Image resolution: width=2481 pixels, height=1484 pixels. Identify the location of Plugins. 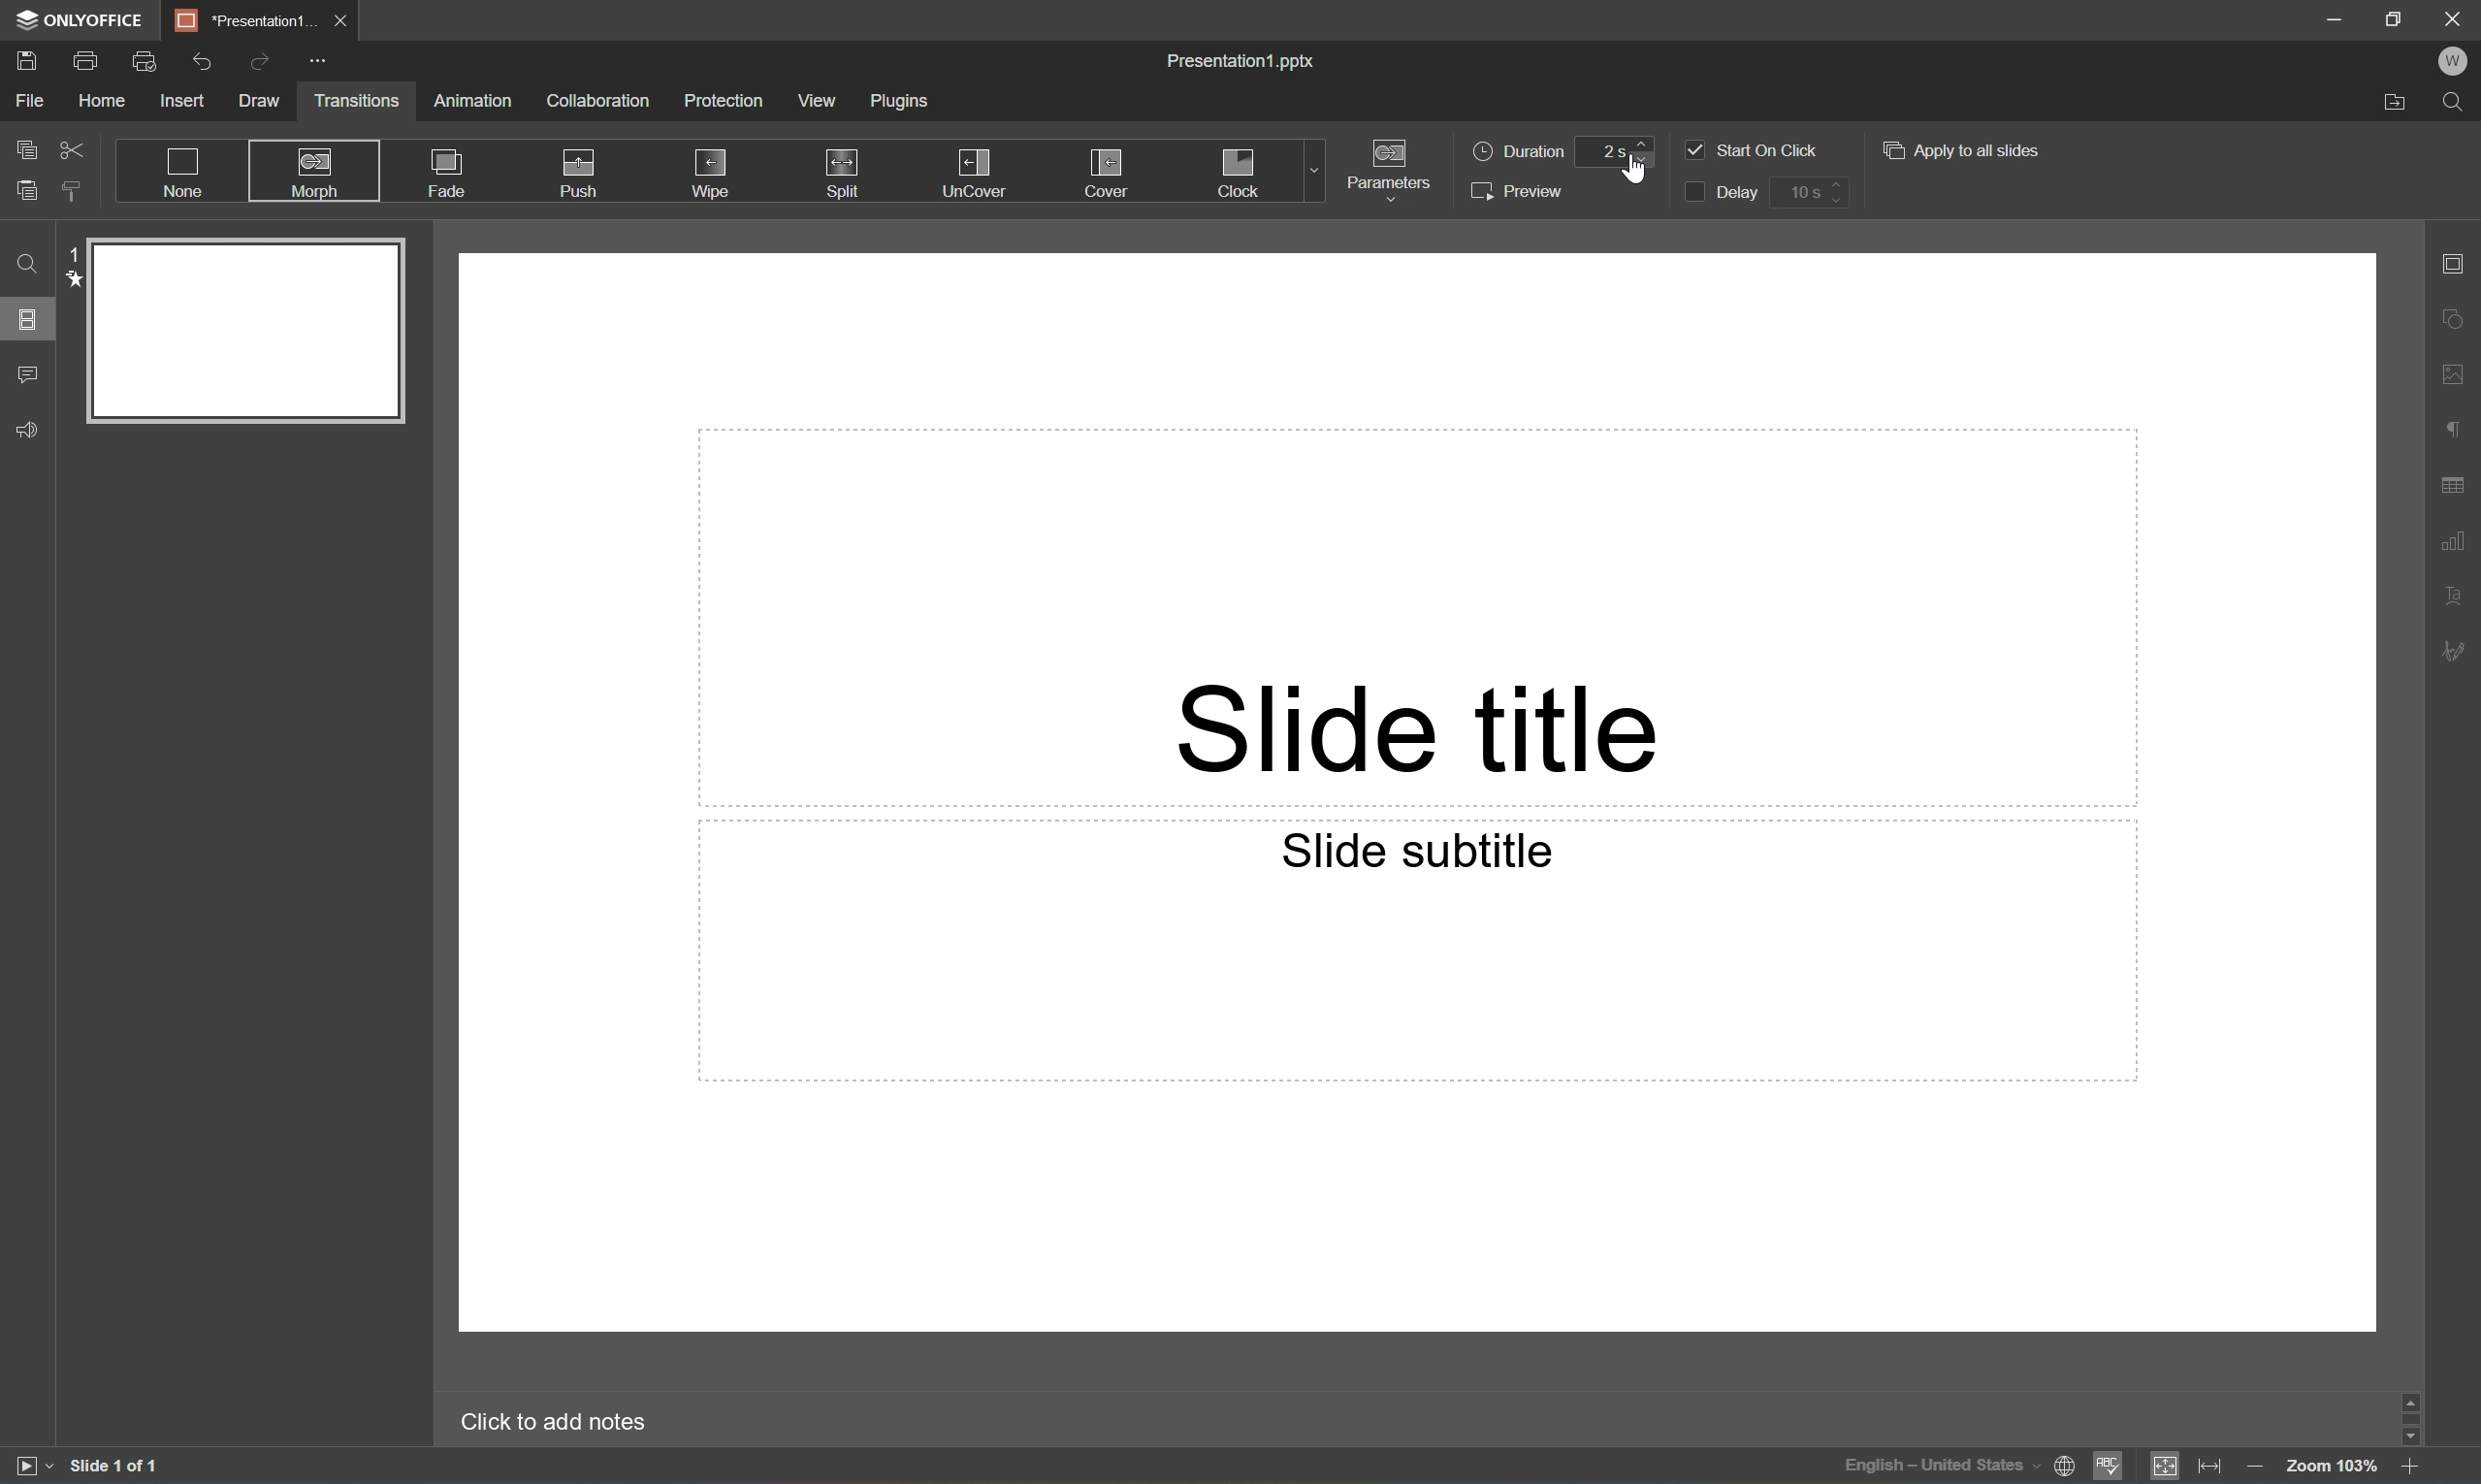
(901, 99).